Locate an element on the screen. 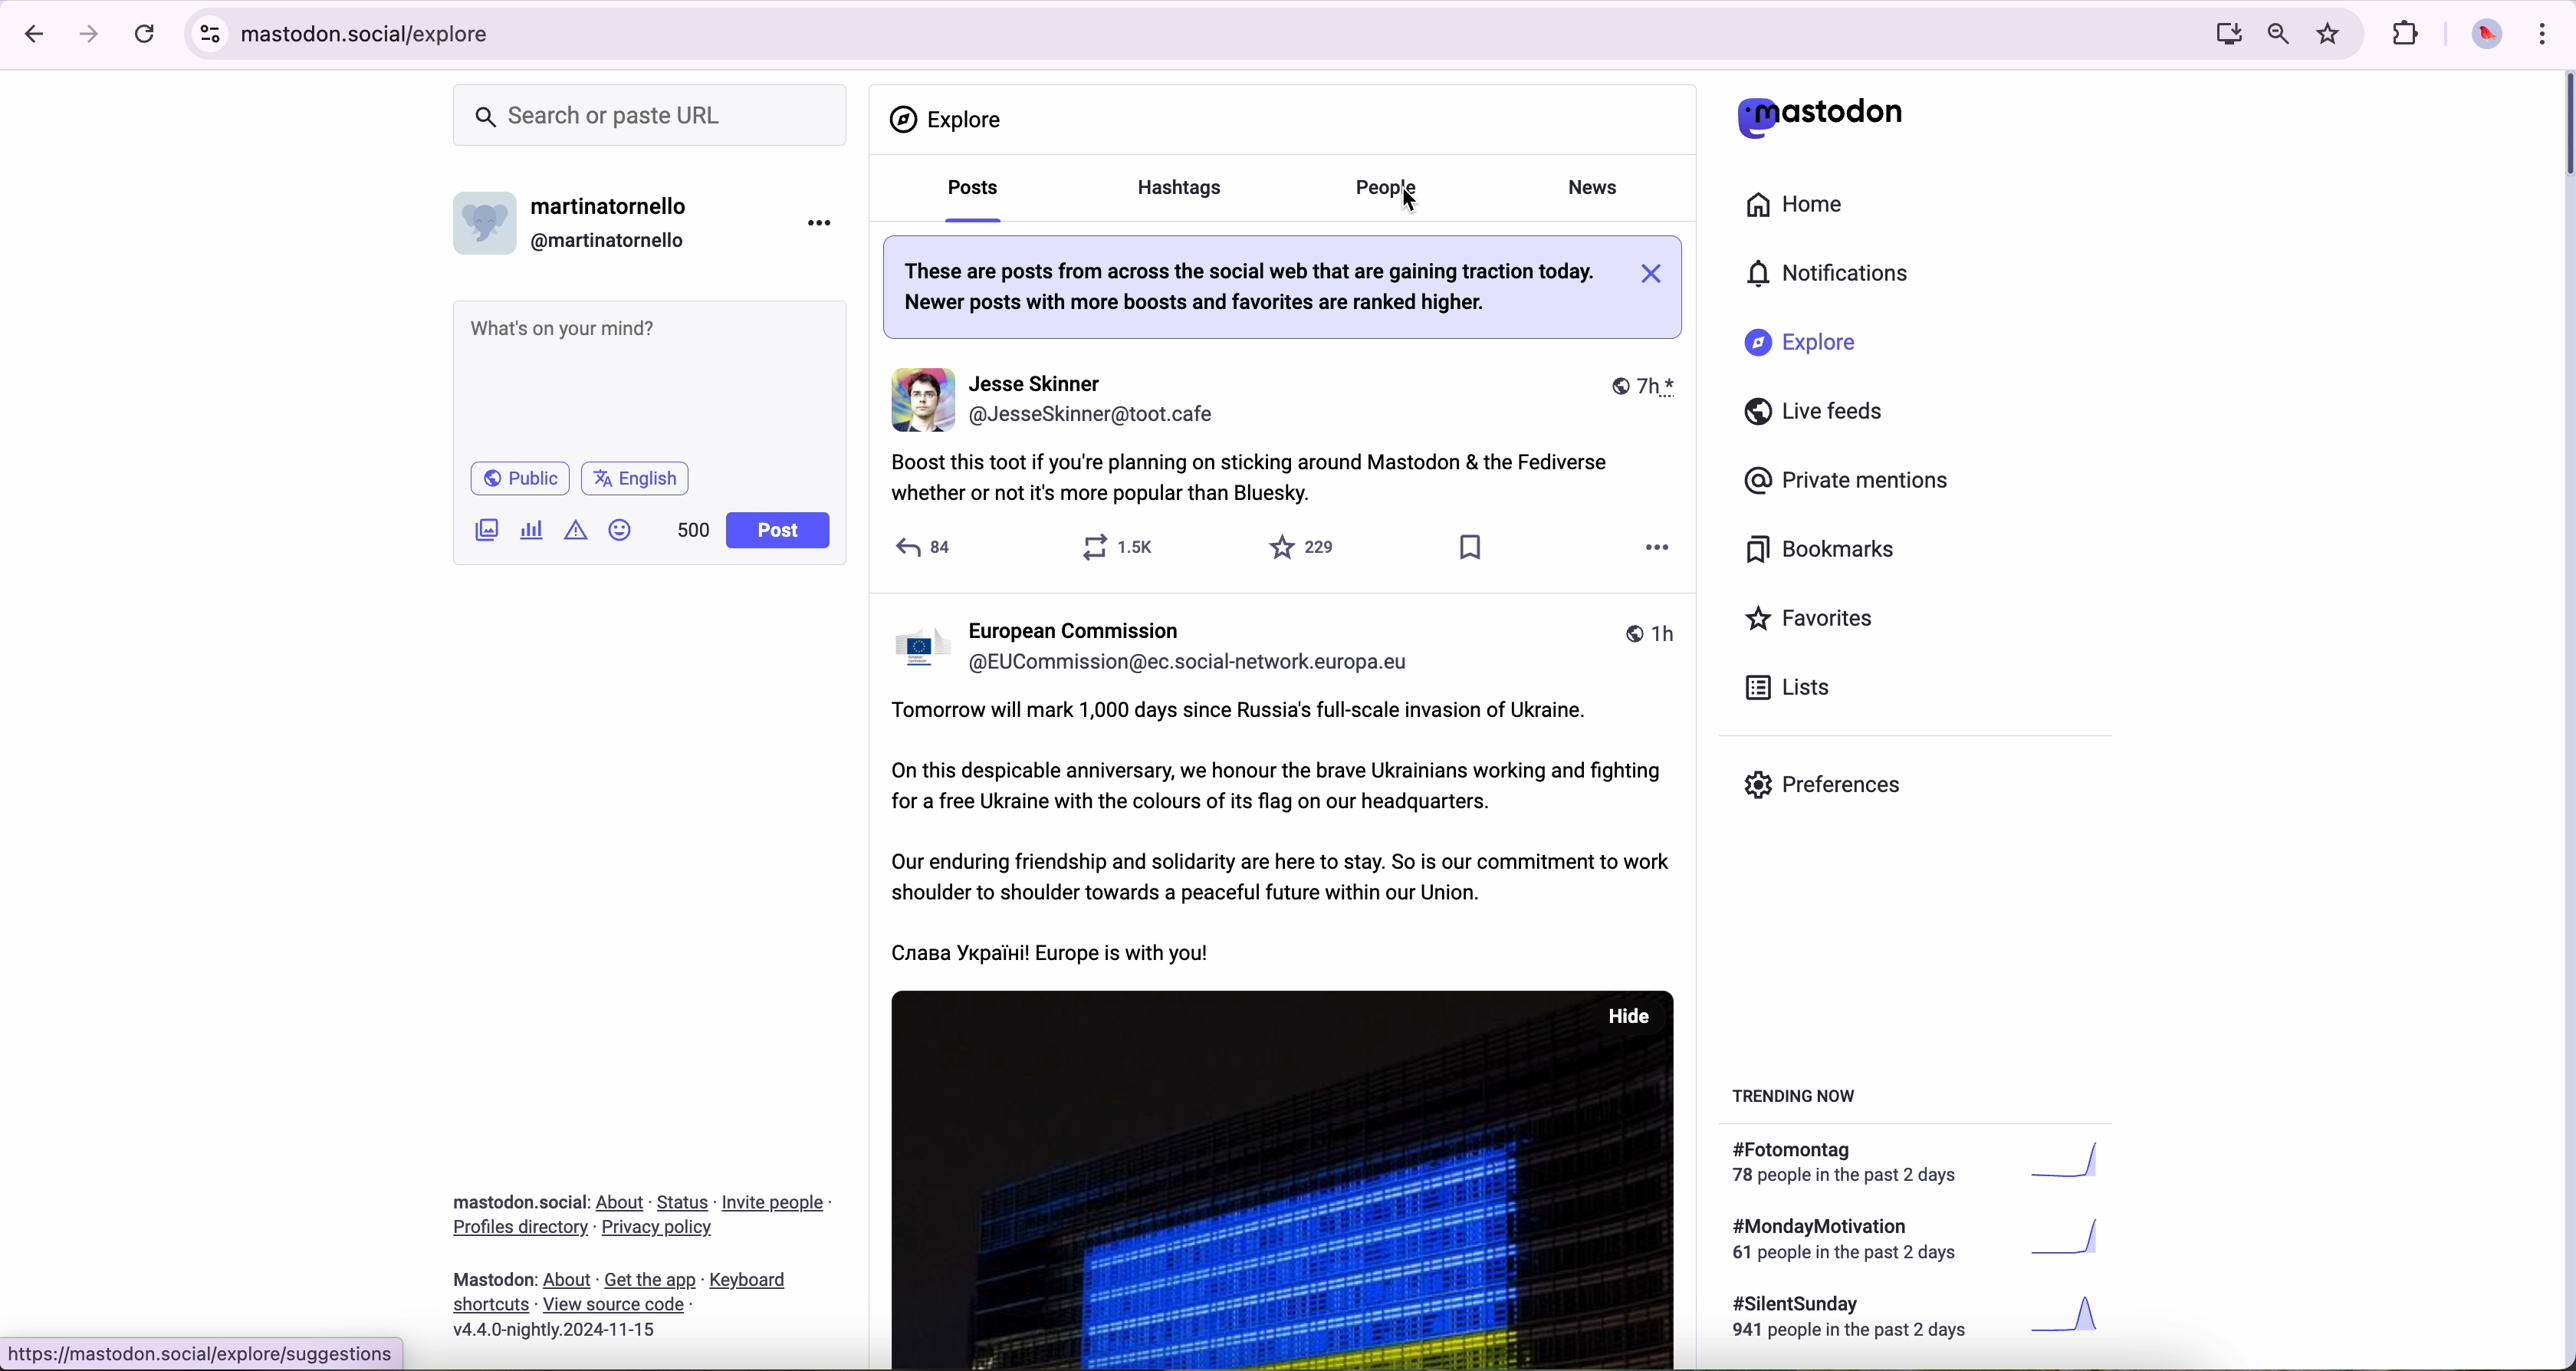  charts is located at coordinates (536, 530).